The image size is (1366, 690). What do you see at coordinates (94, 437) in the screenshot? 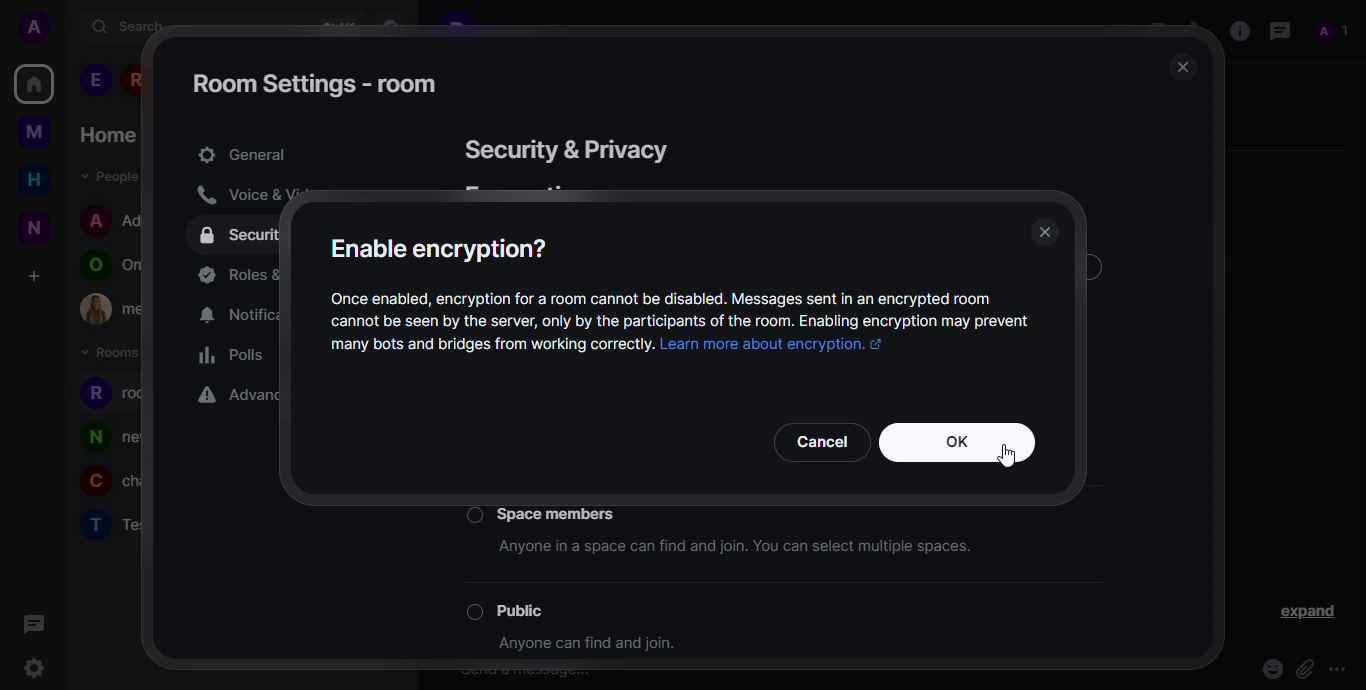
I see `profile` at bounding box center [94, 437].